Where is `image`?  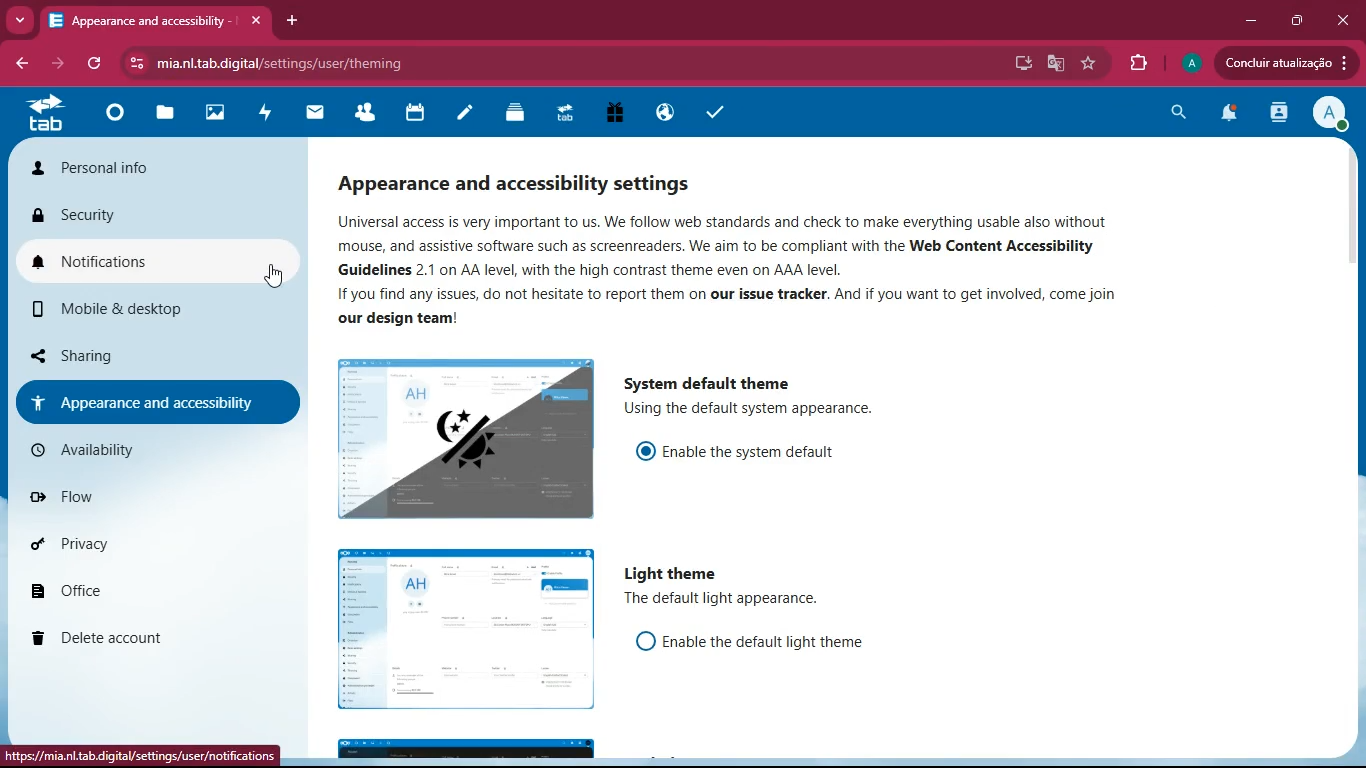 image is located at coordinates (468, 628).